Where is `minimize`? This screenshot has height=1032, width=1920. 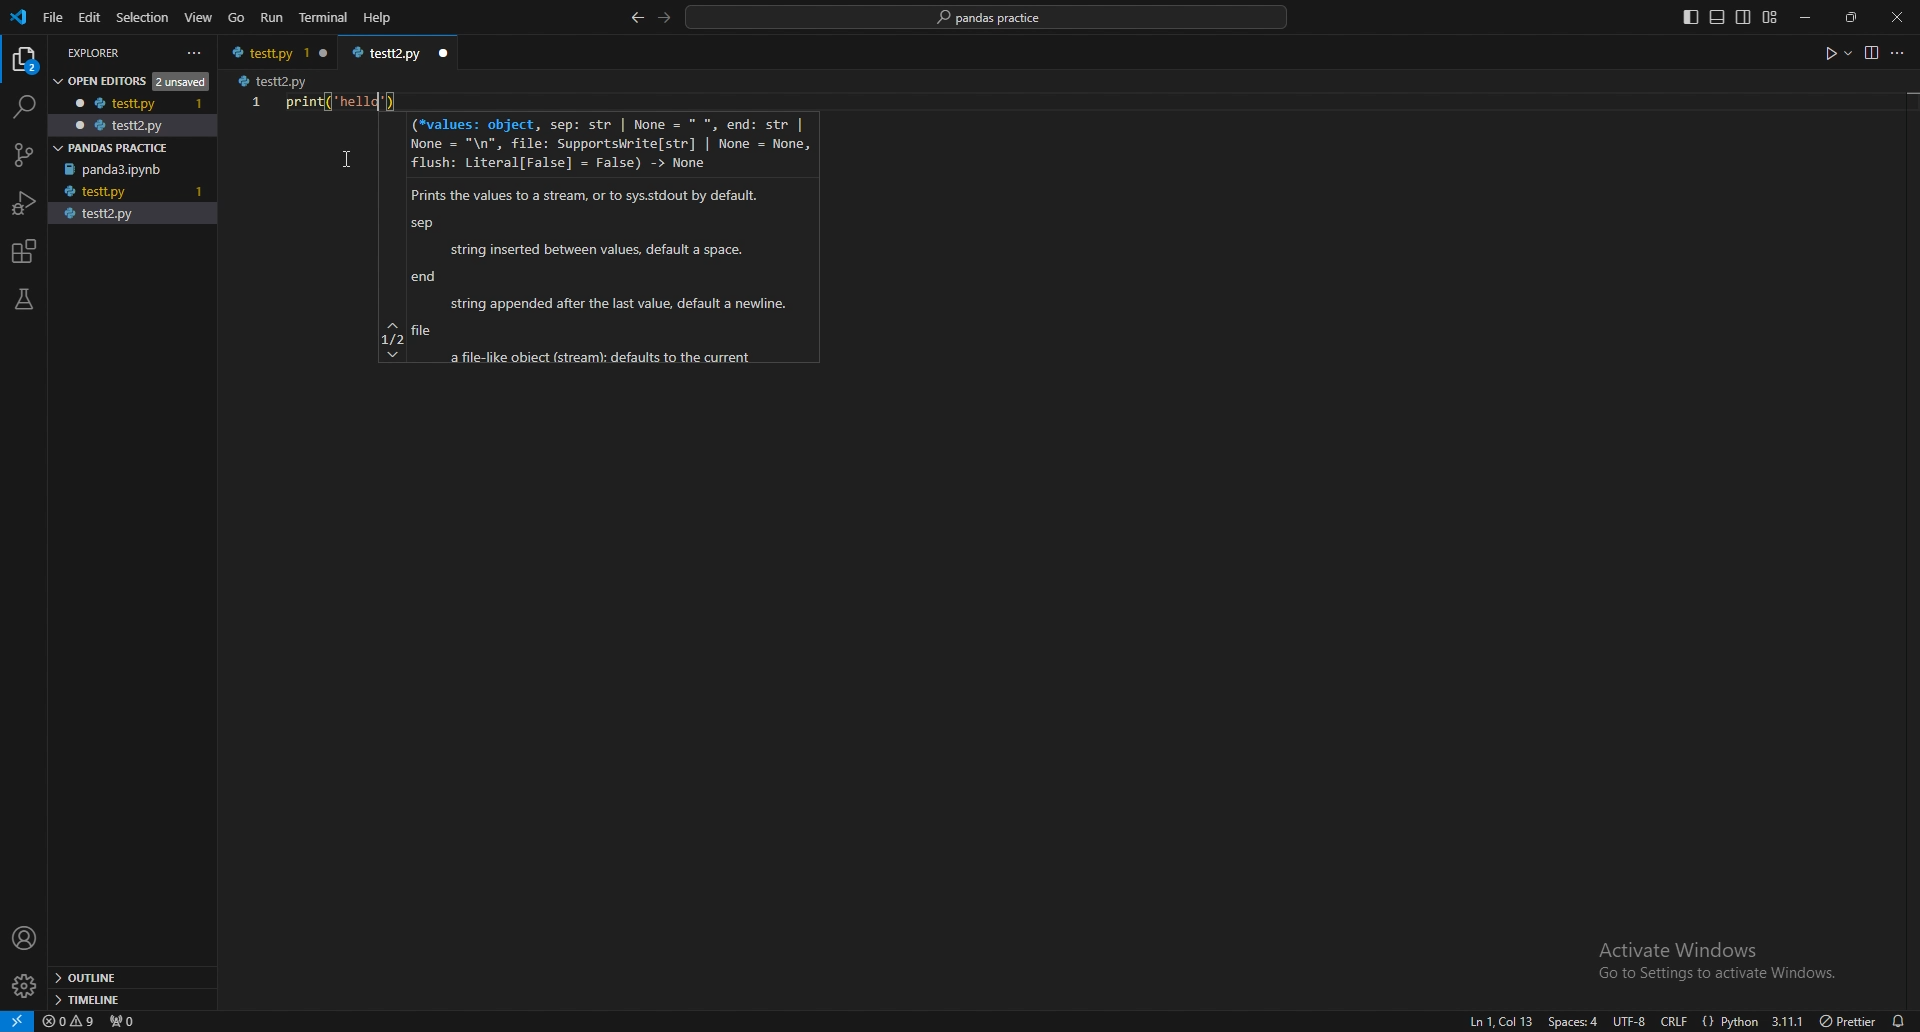
minimize is located at coordinates (1811, 18).